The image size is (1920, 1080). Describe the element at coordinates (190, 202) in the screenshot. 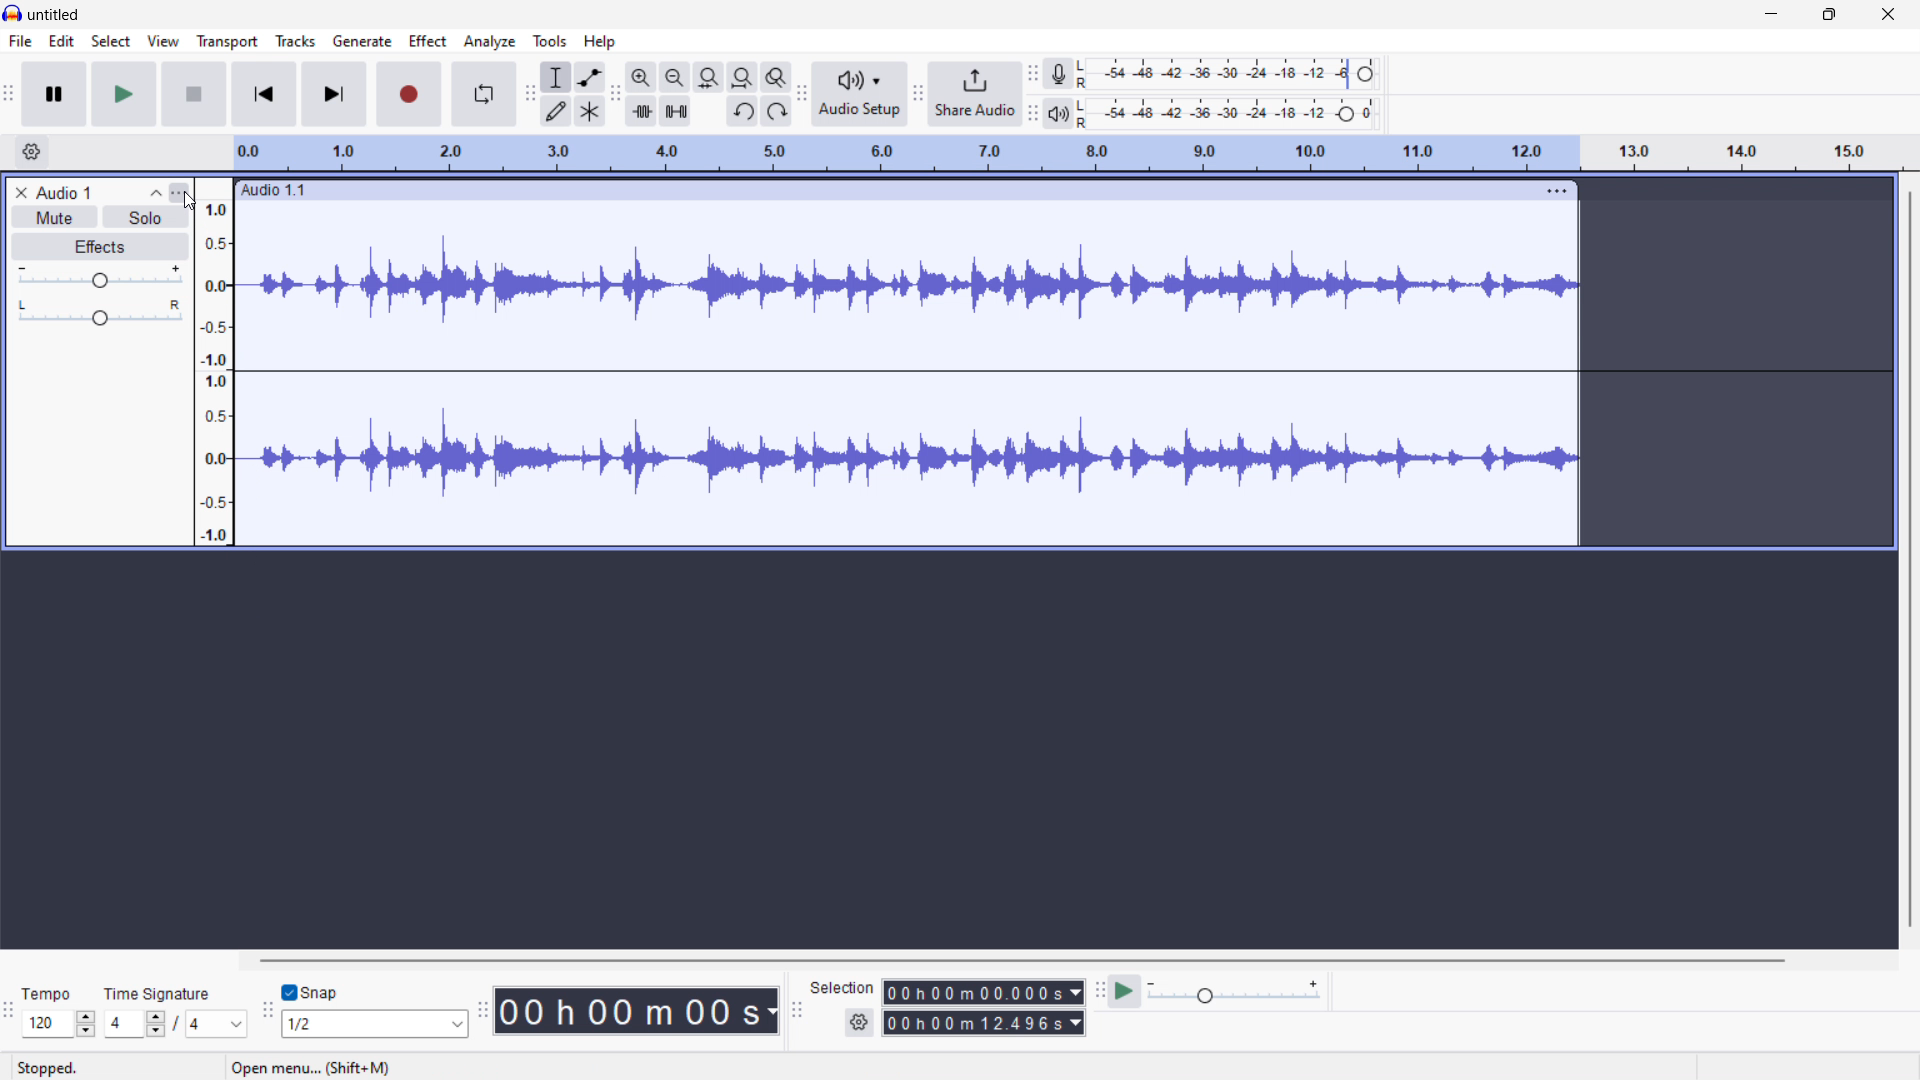

I see `cursor` at that location.